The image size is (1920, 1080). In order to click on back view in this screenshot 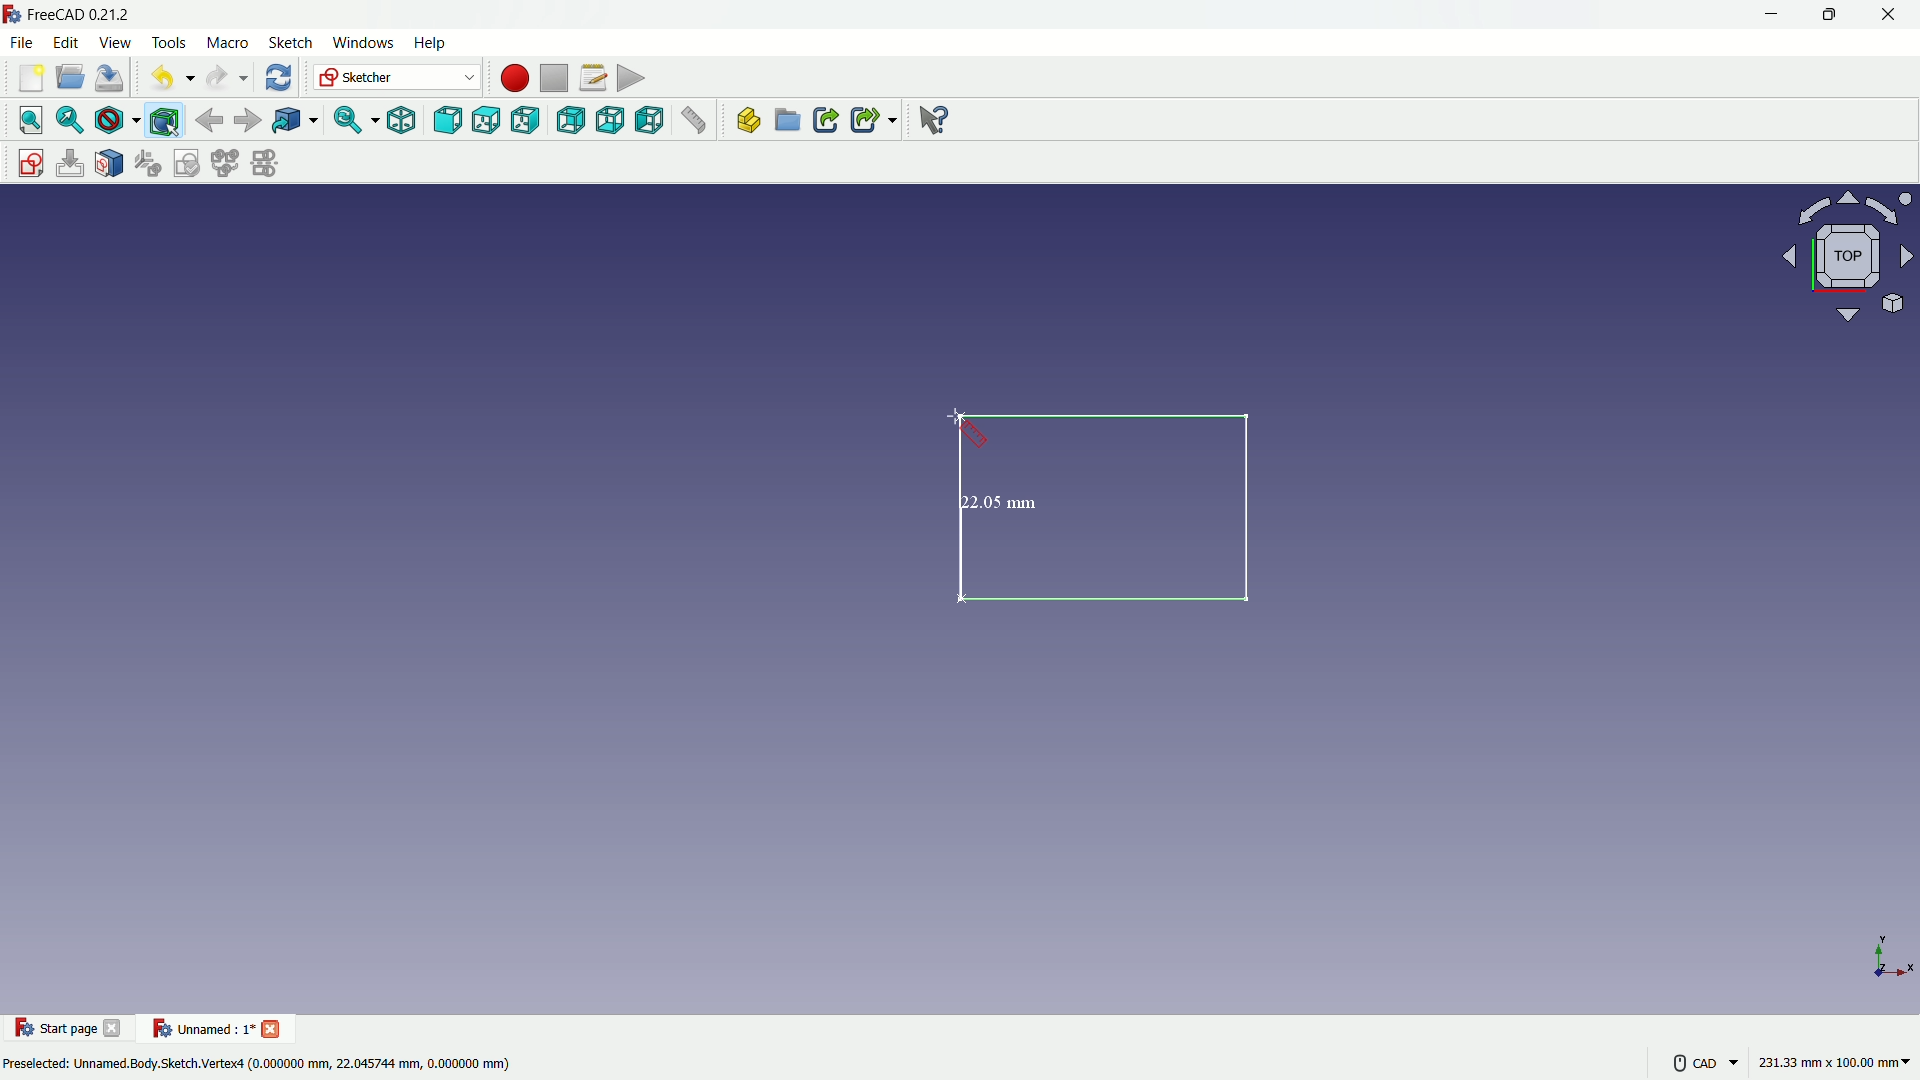, I will do `click(570, 120)`.